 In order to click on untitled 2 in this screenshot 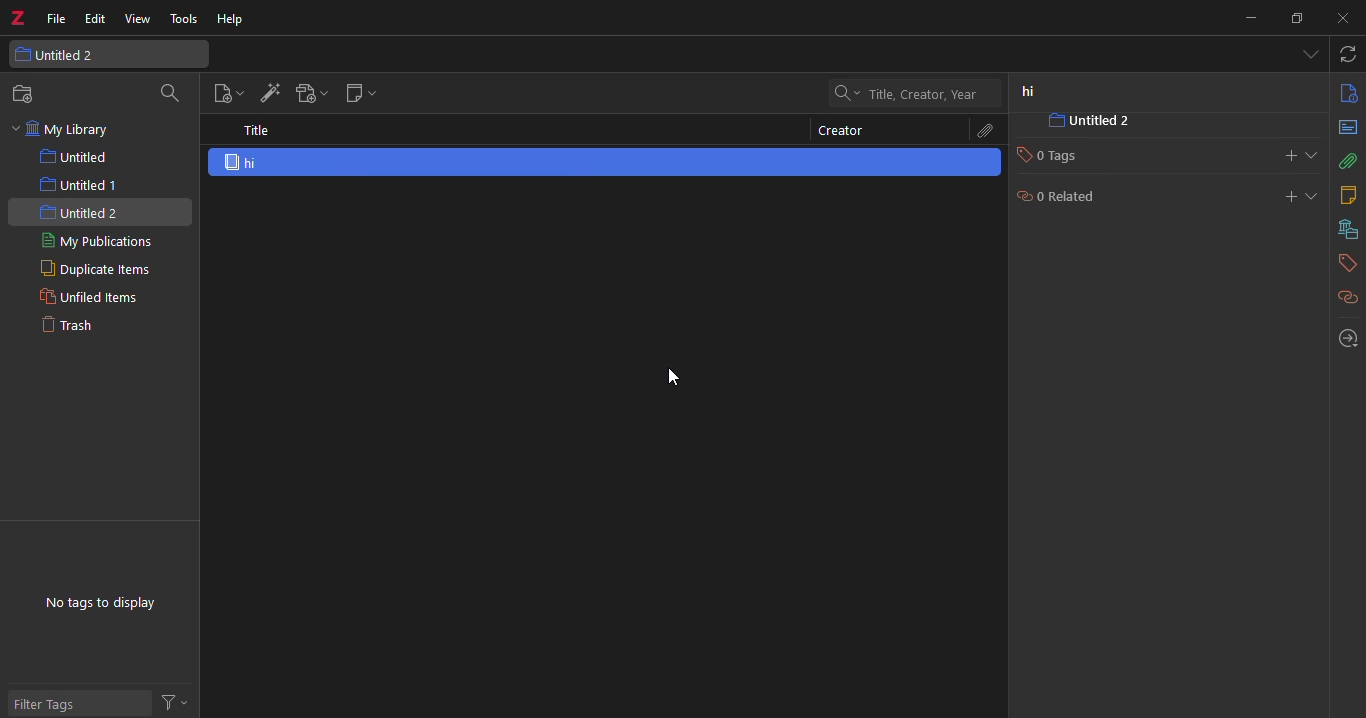, I will do `click(62, 55)`.